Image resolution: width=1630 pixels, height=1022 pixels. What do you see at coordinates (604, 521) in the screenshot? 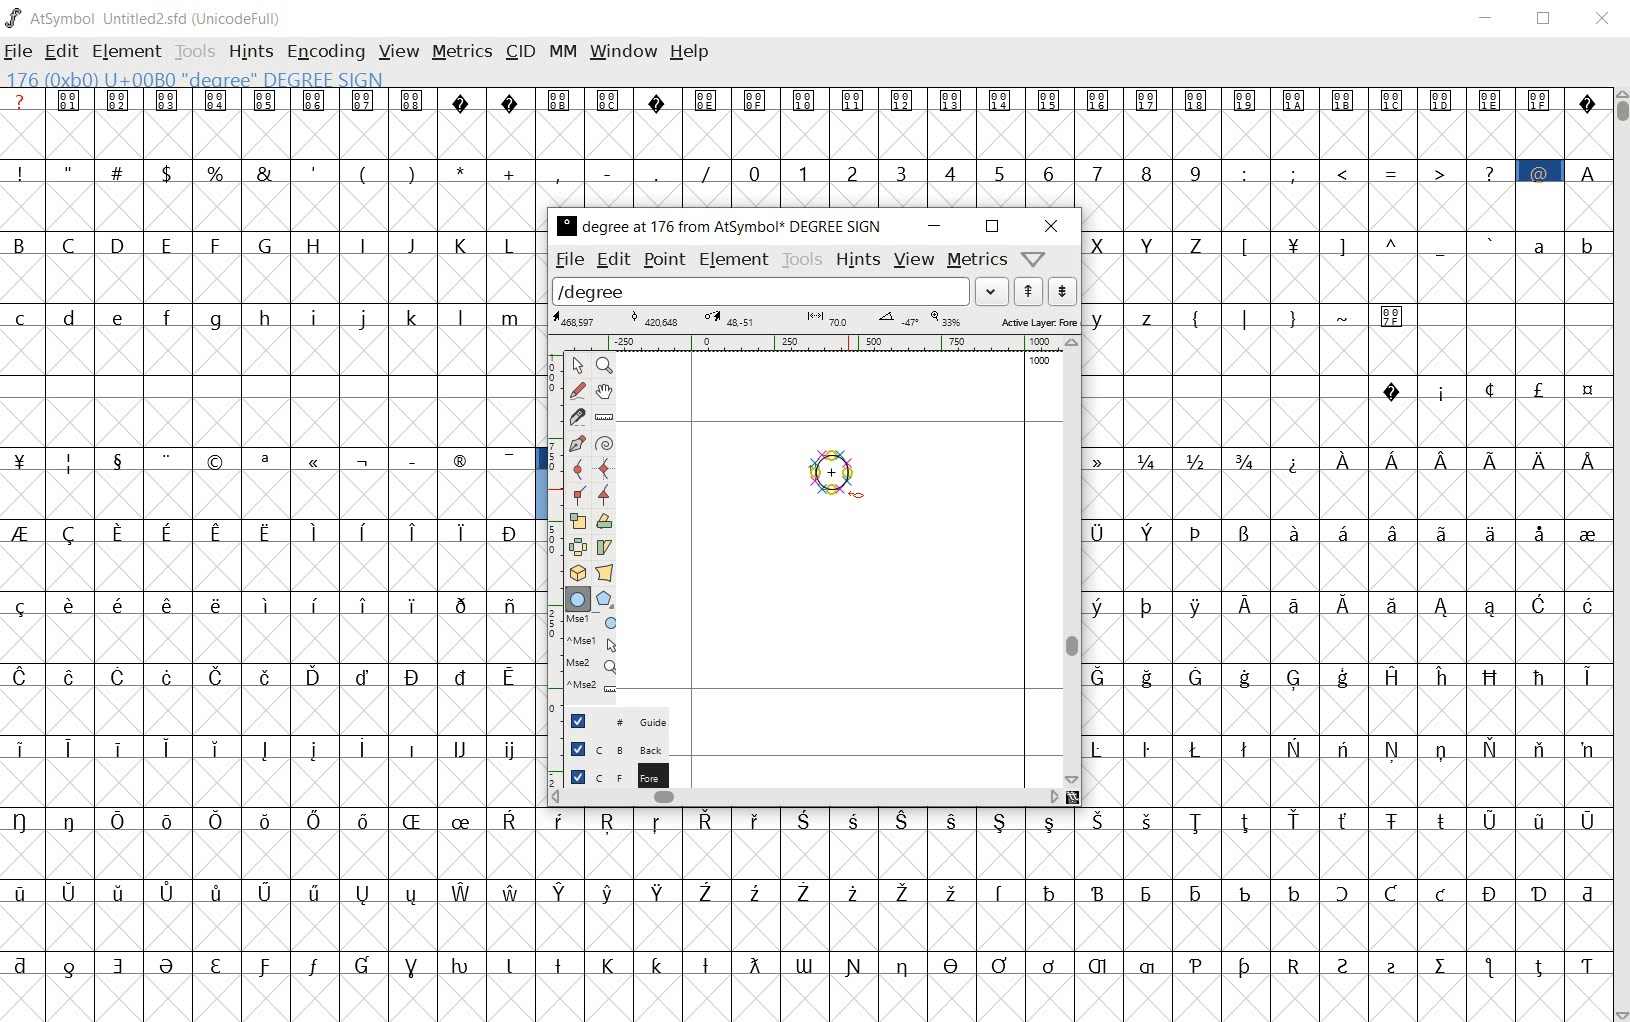
I see `Rotate the selection` at bounding box center [604, 521].